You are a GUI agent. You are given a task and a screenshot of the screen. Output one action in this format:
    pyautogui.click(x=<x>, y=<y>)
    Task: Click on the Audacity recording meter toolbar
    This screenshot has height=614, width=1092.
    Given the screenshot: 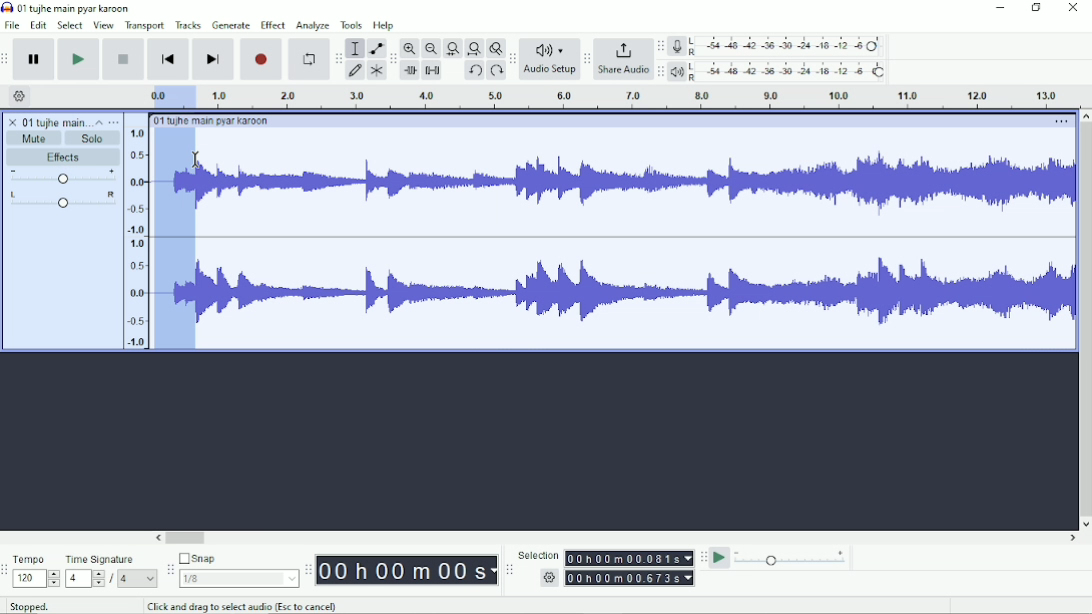 What is the action you would take?
    pyautogui.click(x=660, y=47)
    